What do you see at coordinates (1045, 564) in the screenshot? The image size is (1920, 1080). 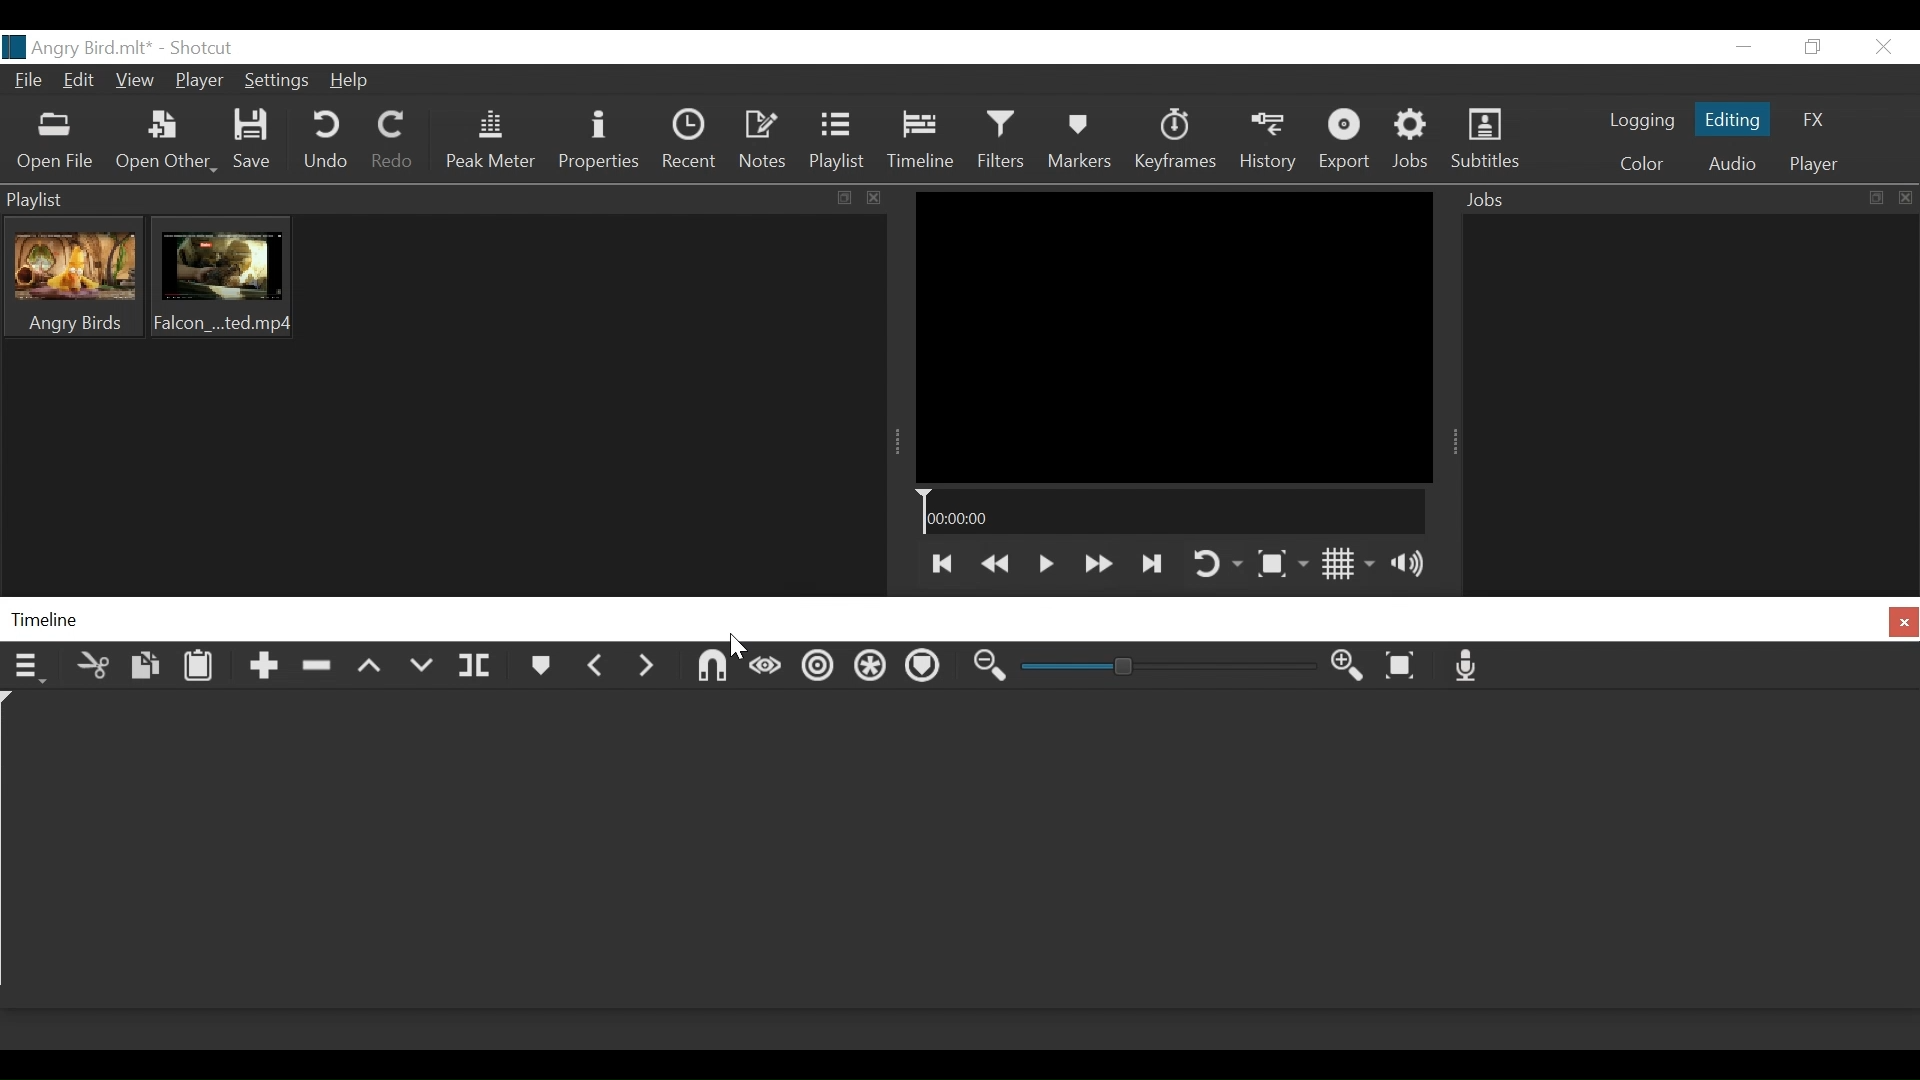 I see `Toggle play or pause (space)` at bounding box center [1045, 564].